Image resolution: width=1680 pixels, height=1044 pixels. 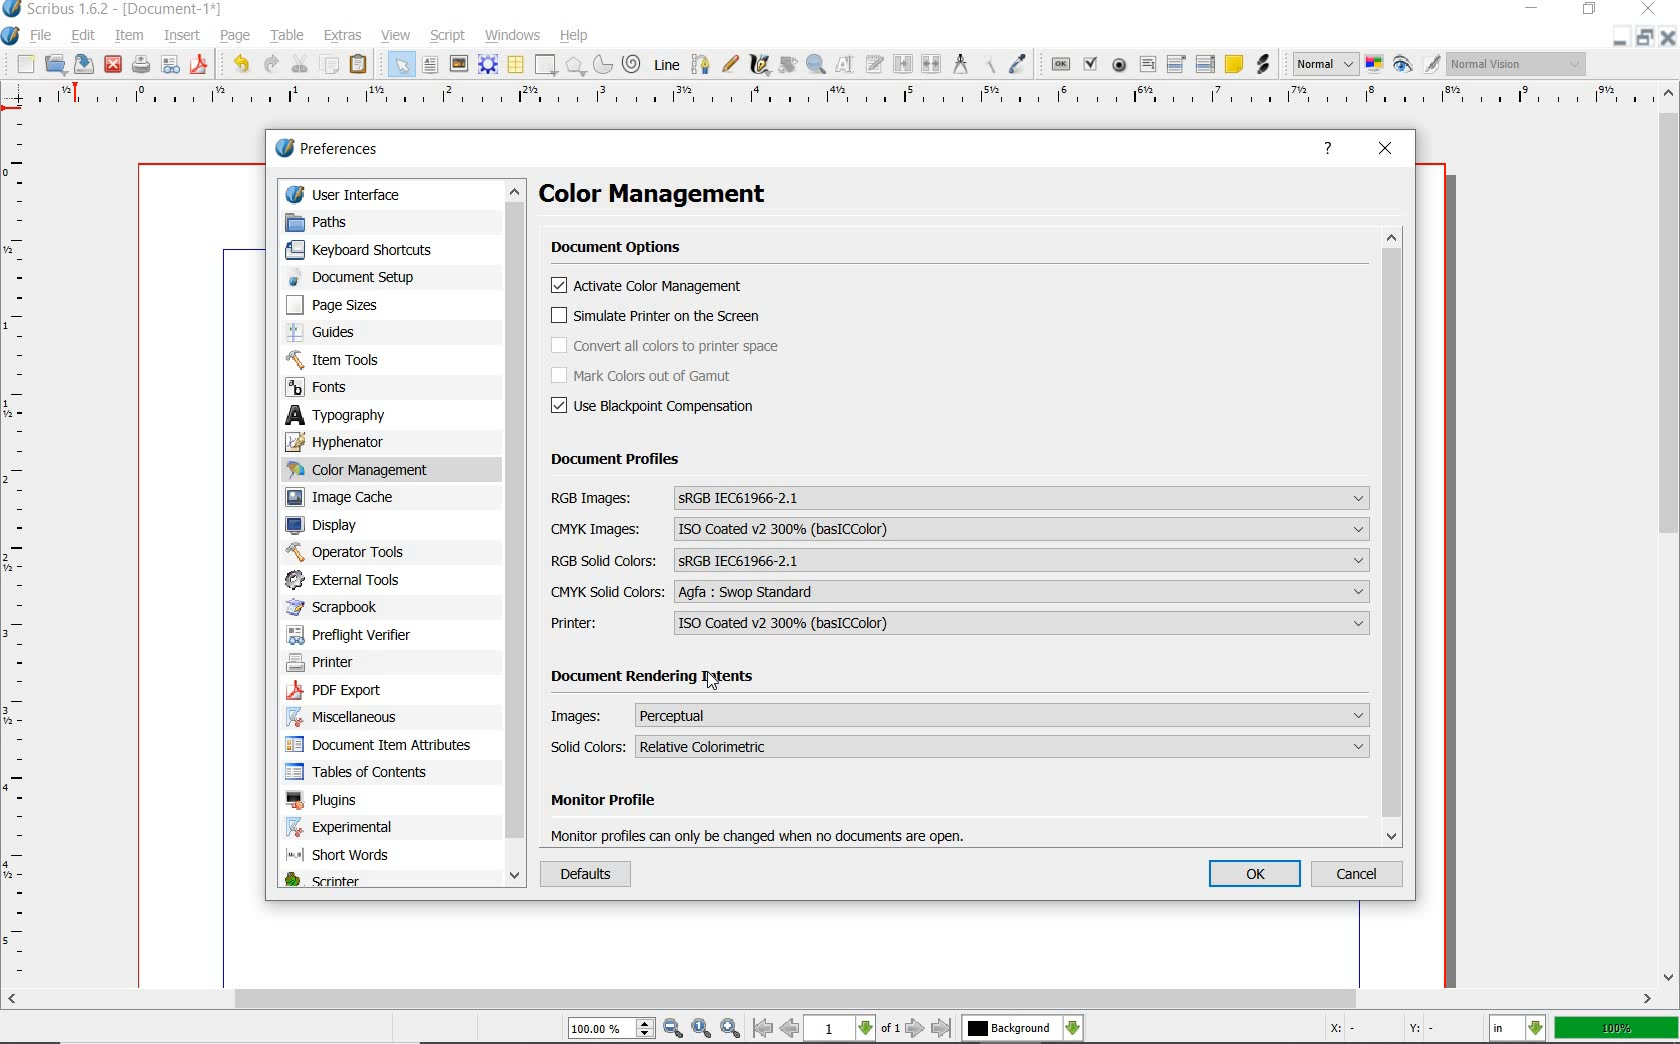 What do you see at coordinates (727, 63) in the screenshot?
I see `freehand line` at bounding box center [727, 63].